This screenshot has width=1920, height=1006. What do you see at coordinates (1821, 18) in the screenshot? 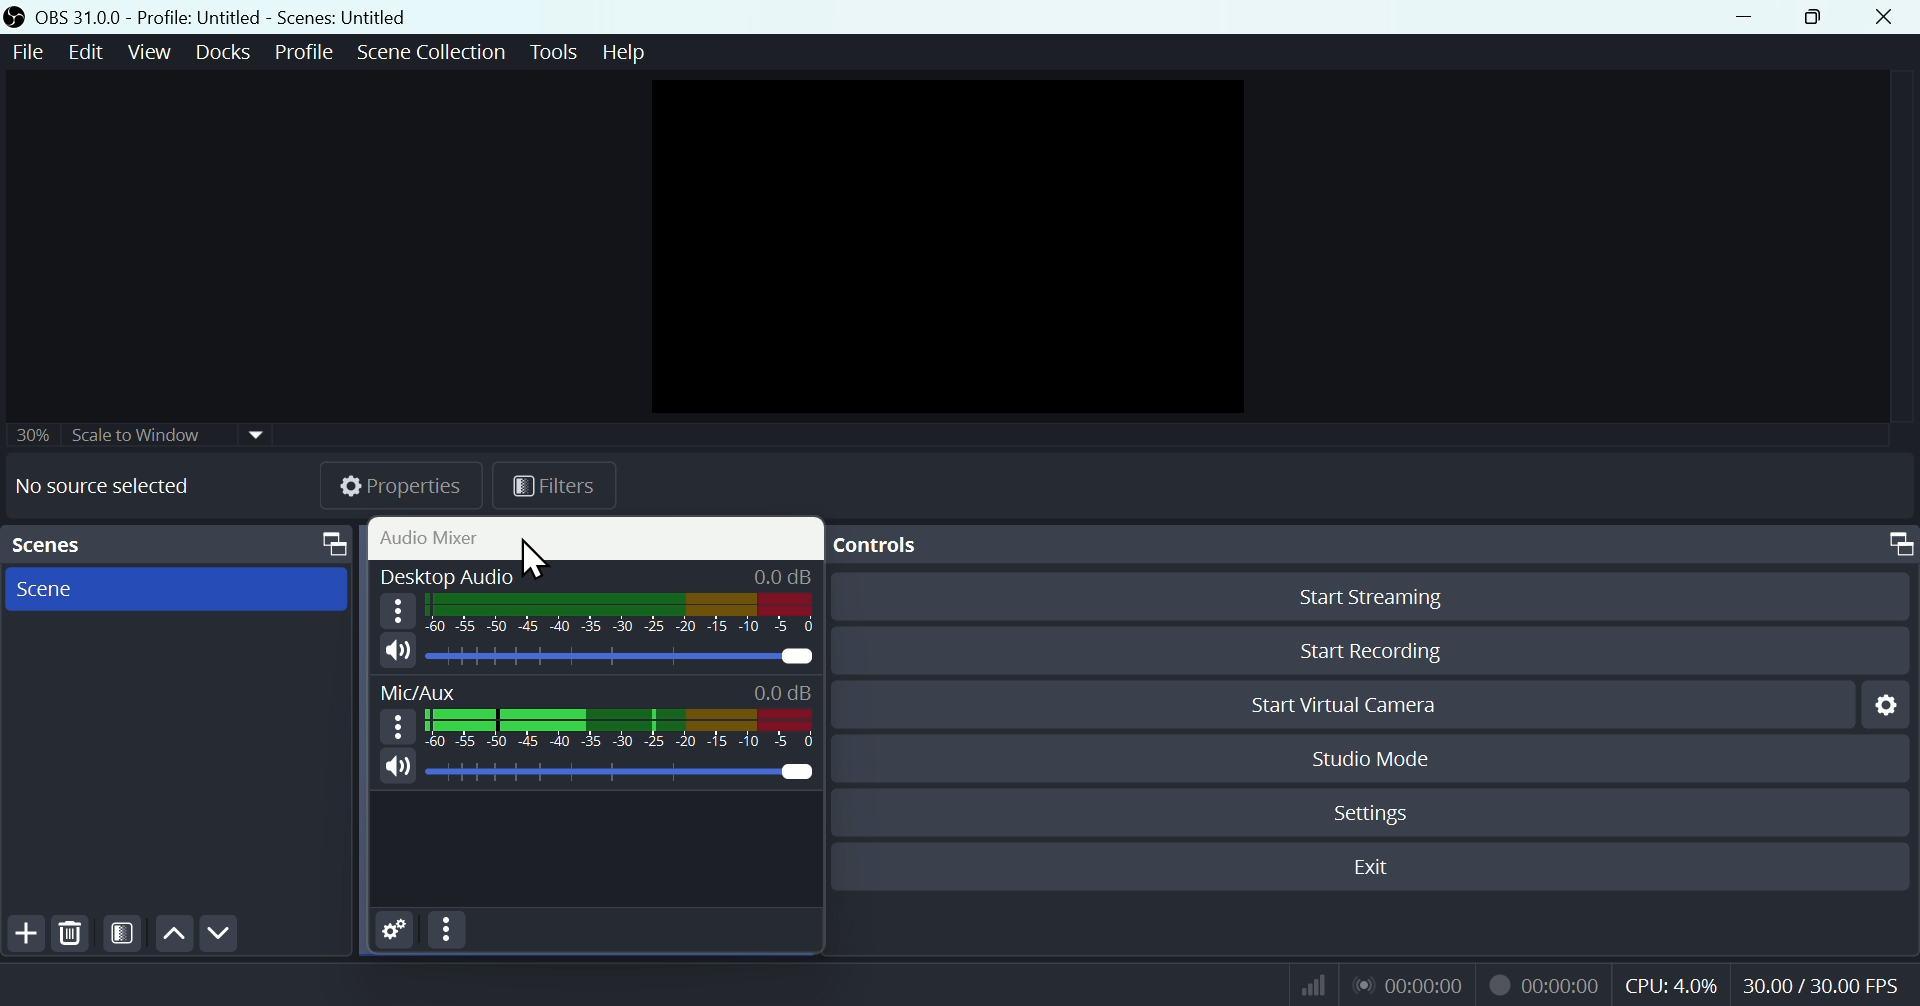
I see `Maximise` at bounding box center [1821, 18].